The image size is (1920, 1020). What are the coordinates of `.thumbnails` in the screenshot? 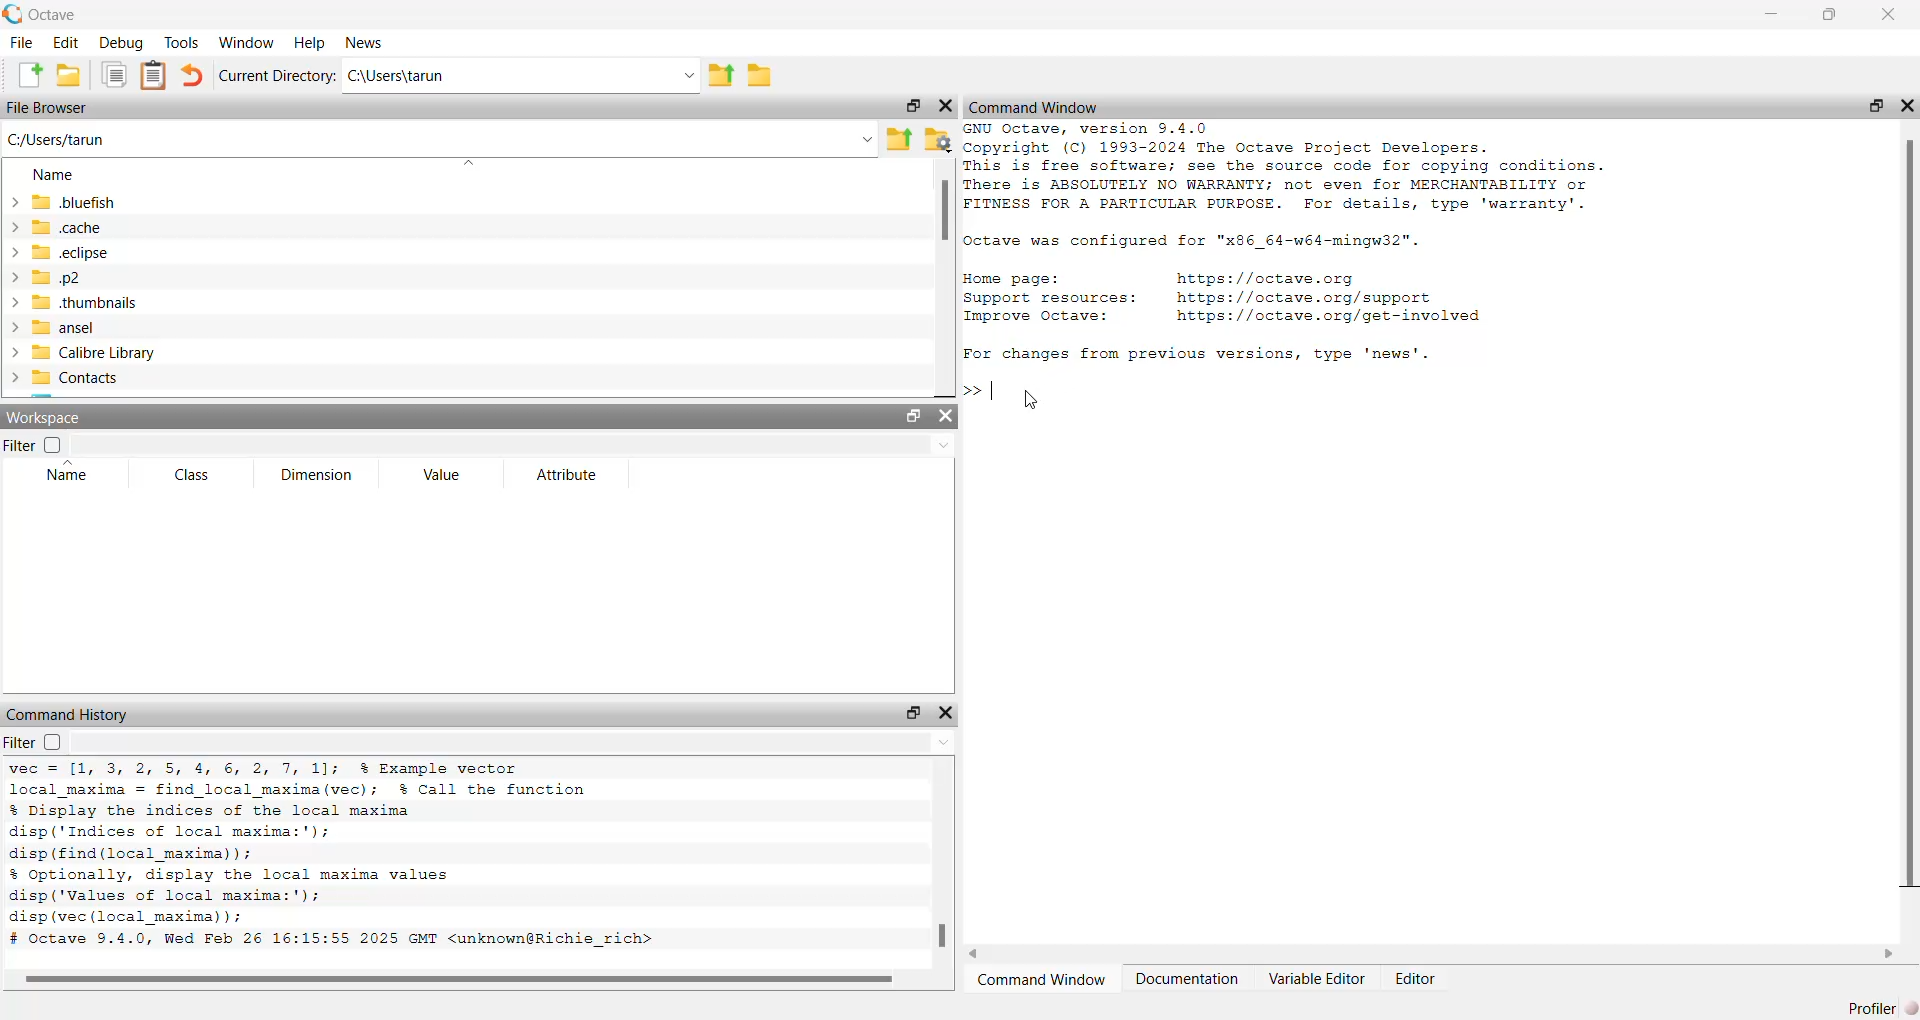 It's located at (92, 303).